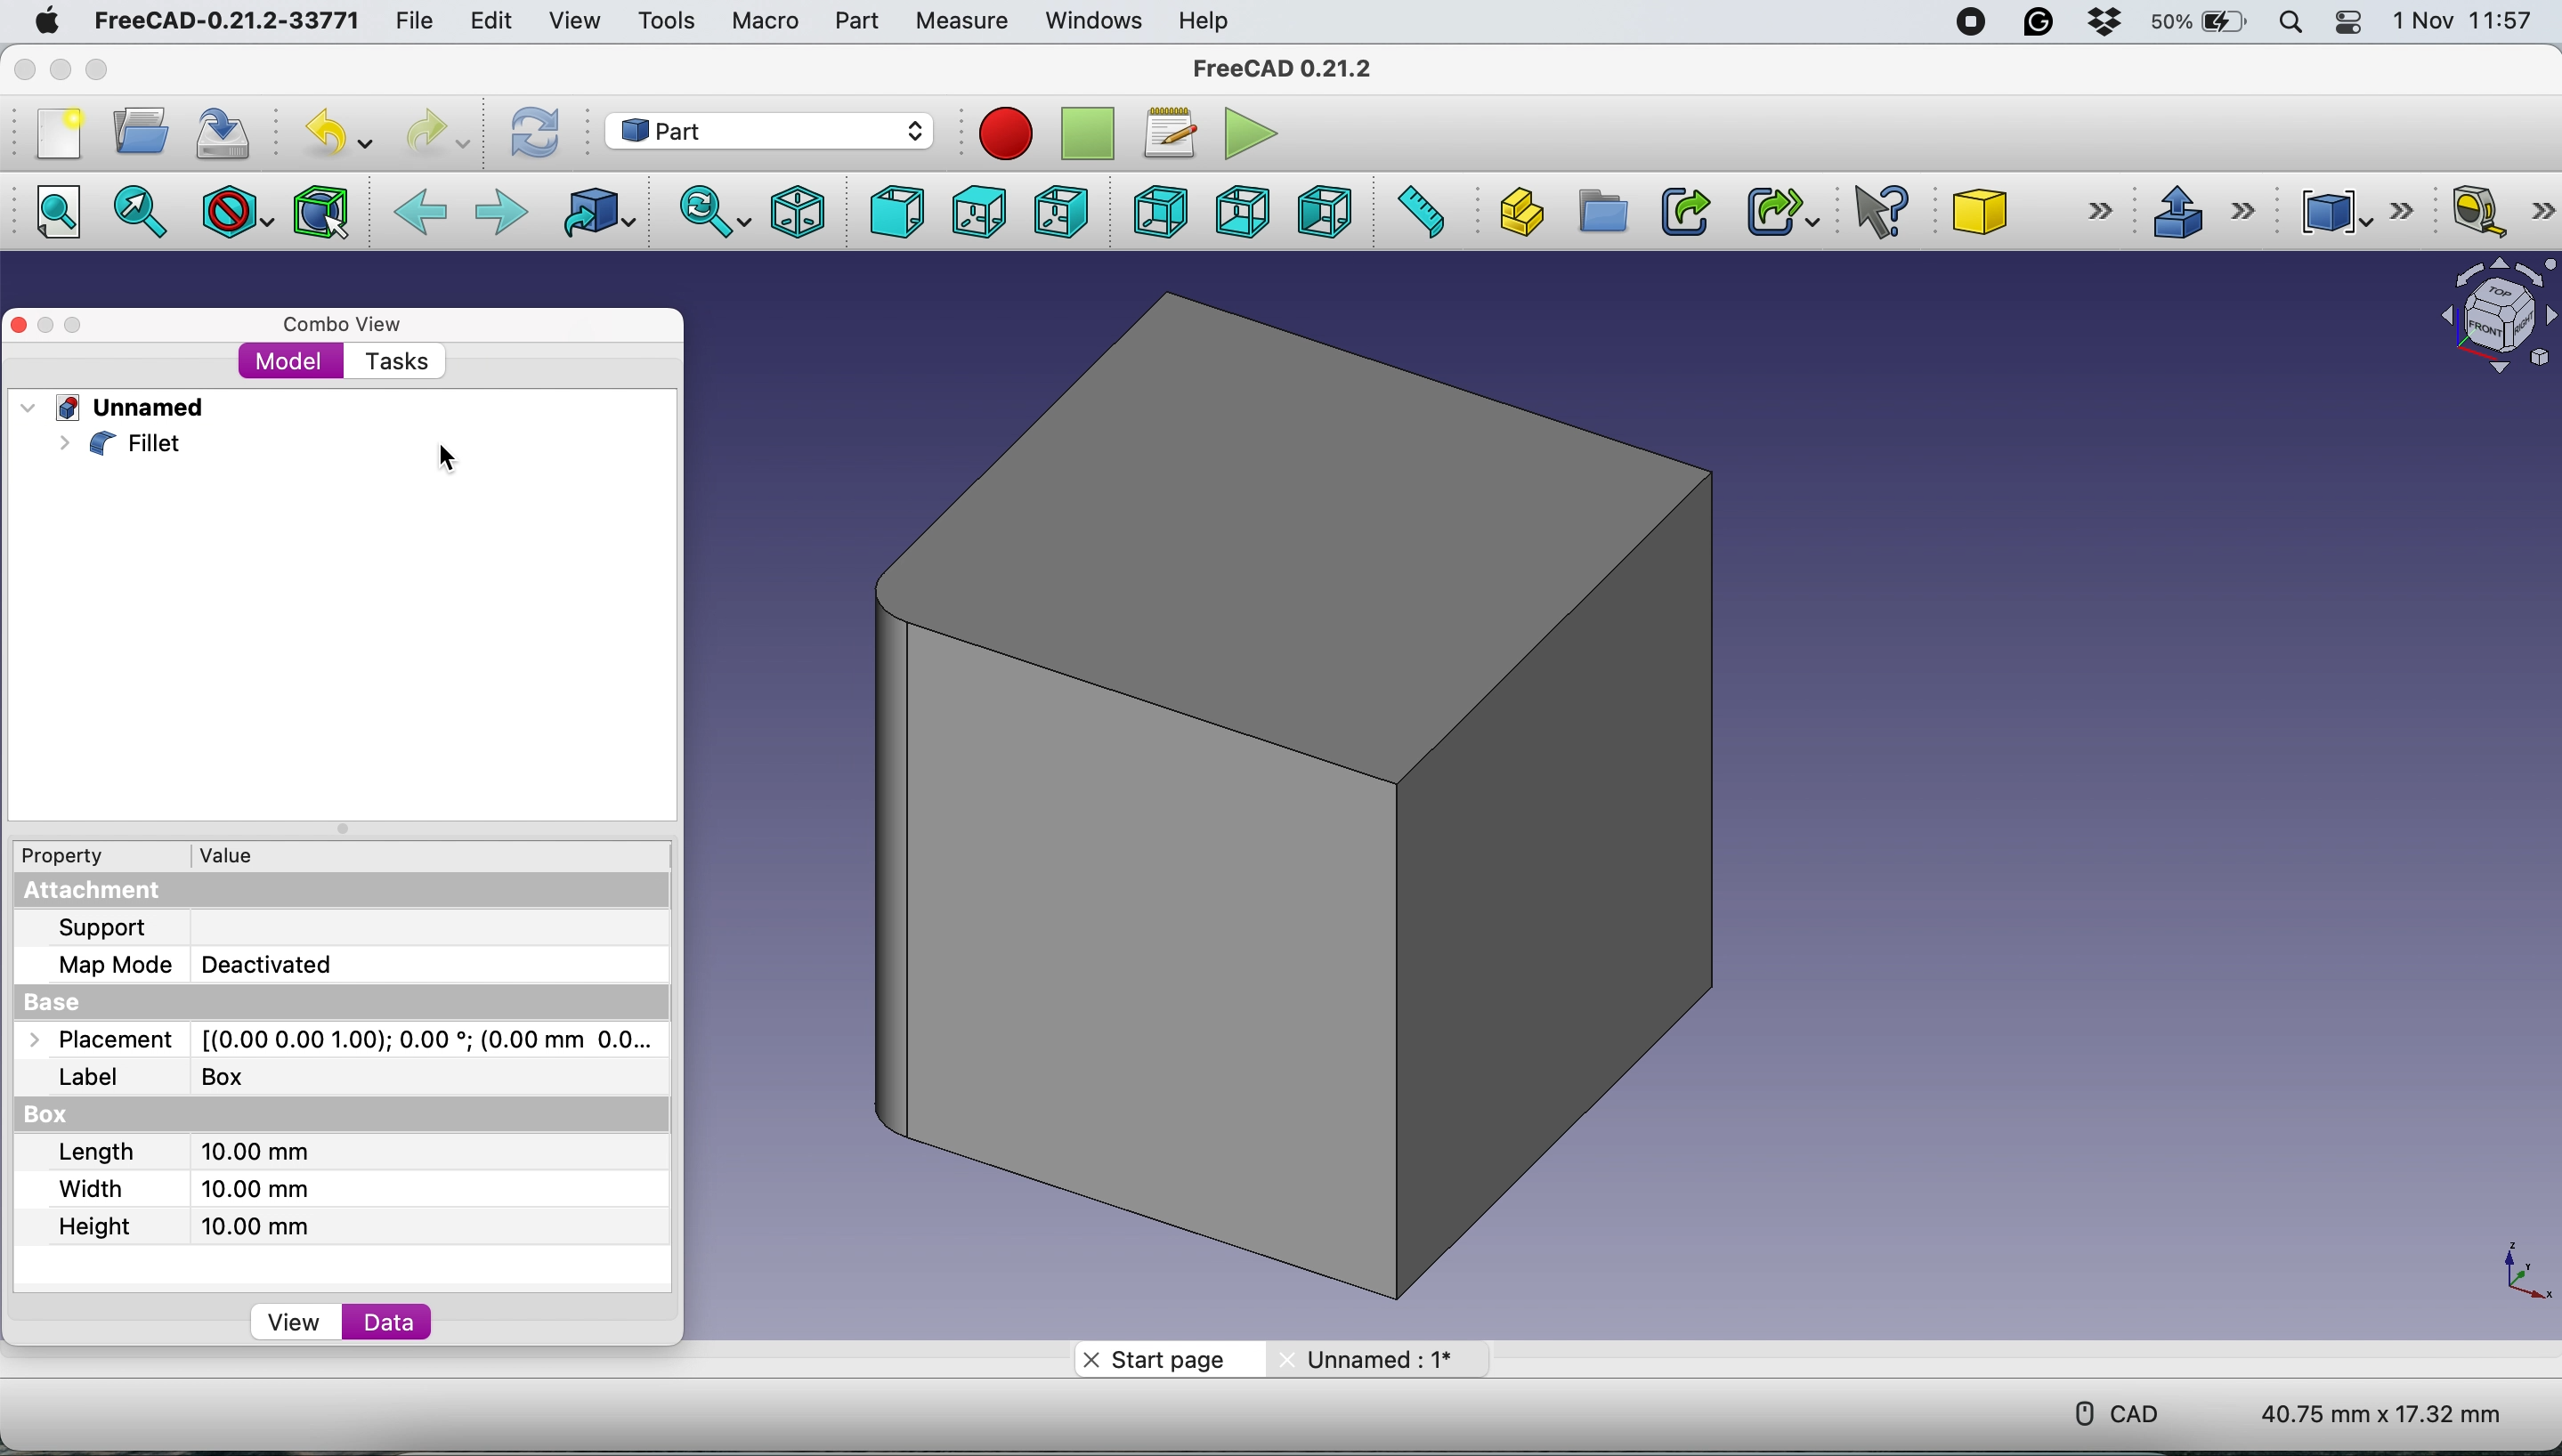  Describe the element at coordinates (2386, 1414) in the screenshot. I see `dimensions 40.75 mm x 17.32mm` at that location.